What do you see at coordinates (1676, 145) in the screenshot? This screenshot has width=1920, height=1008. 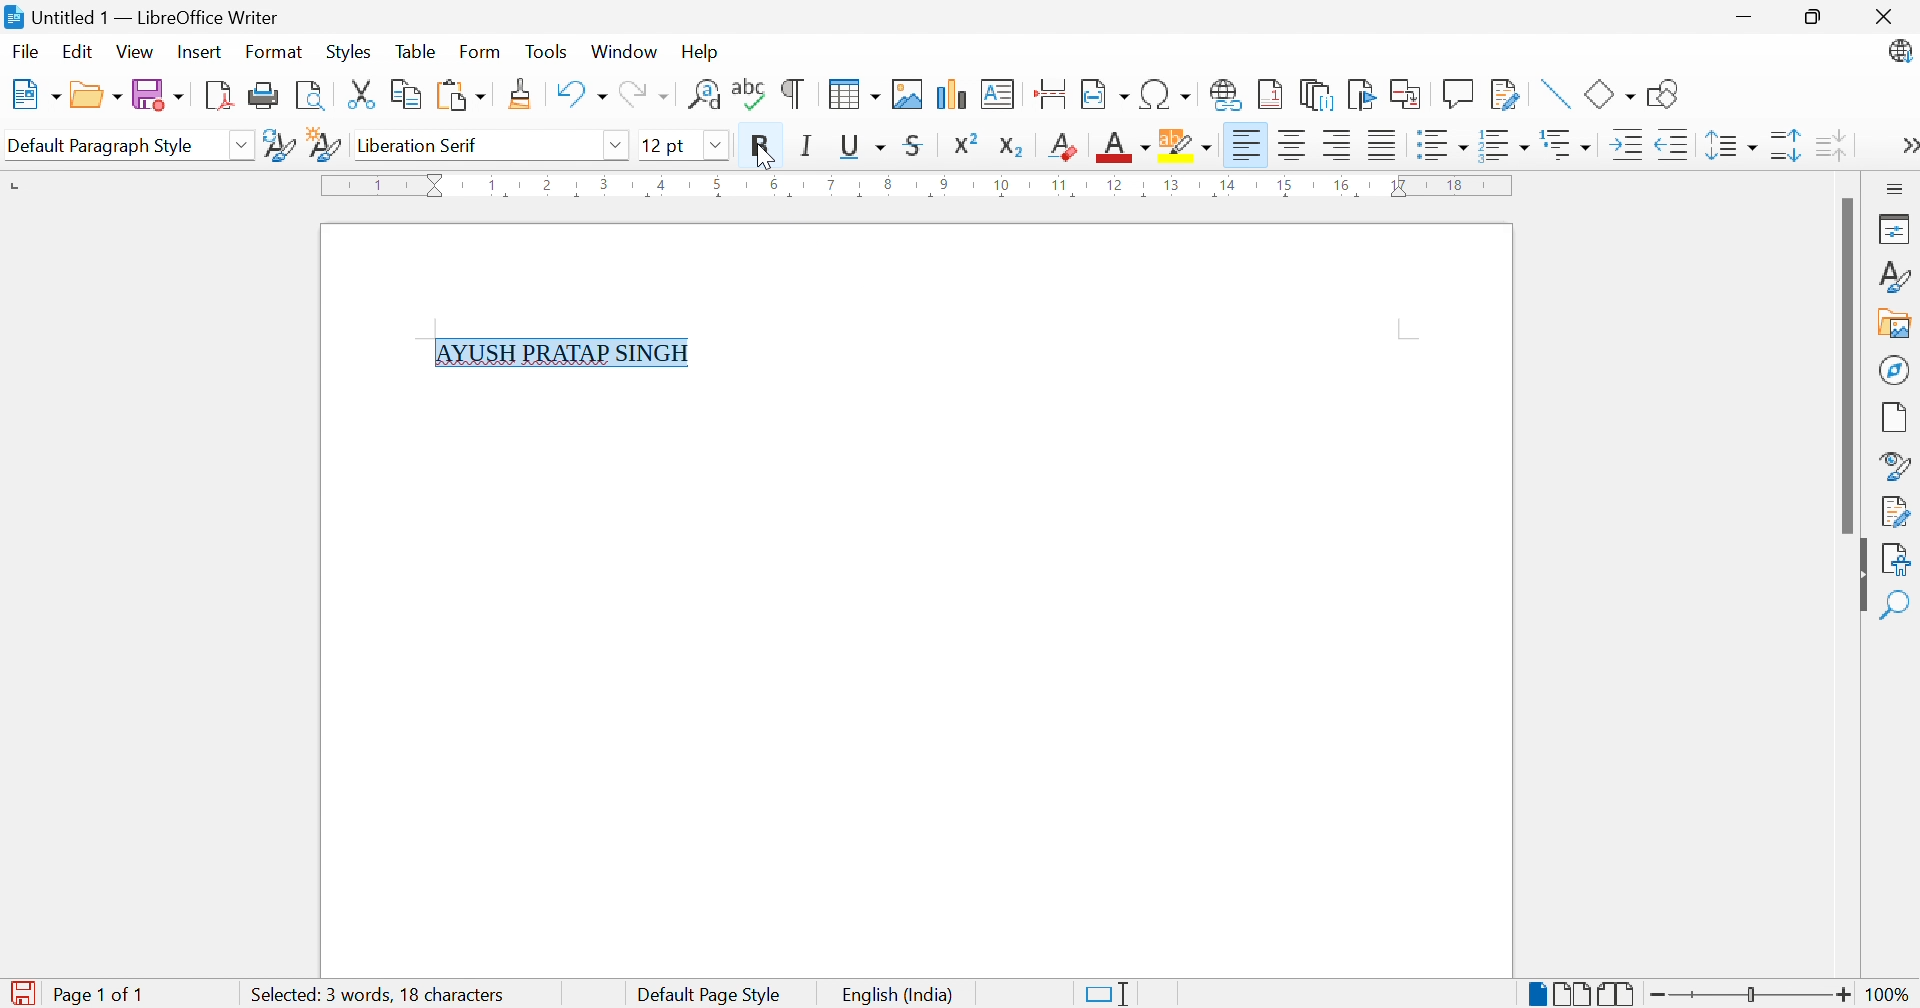 I see `Decrease Indent` at bounding box center [1676, 145].